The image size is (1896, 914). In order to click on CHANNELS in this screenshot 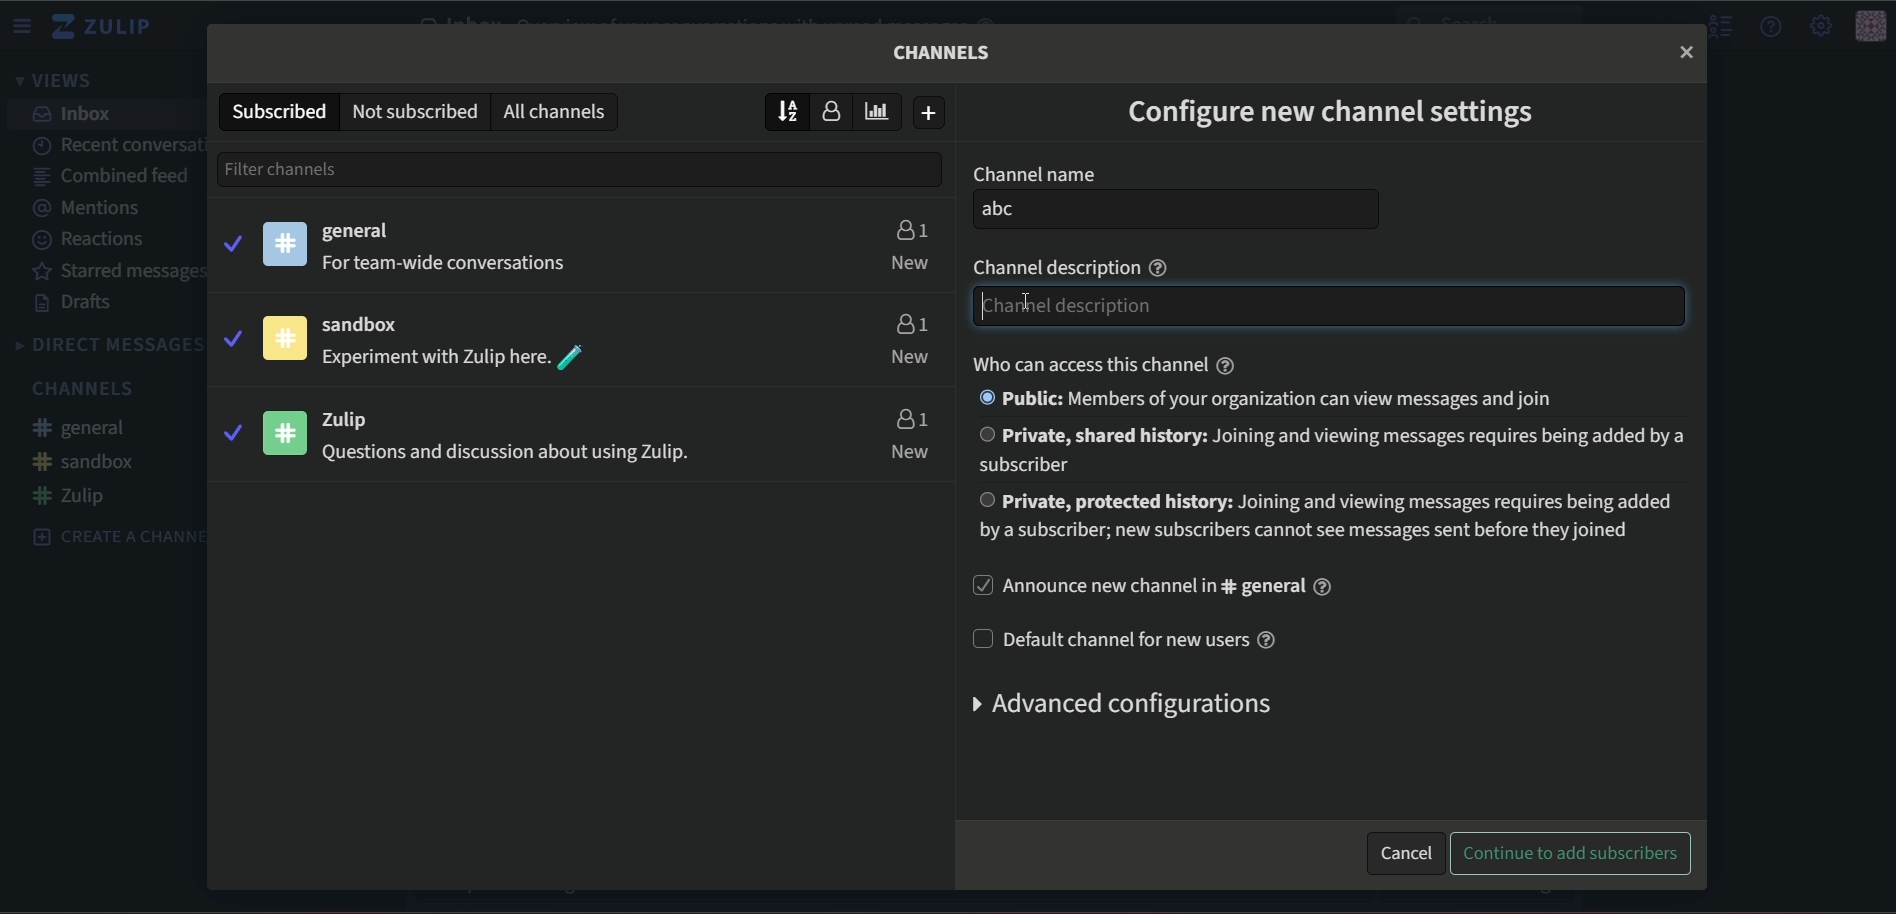, I will do `click(83, 390)`.